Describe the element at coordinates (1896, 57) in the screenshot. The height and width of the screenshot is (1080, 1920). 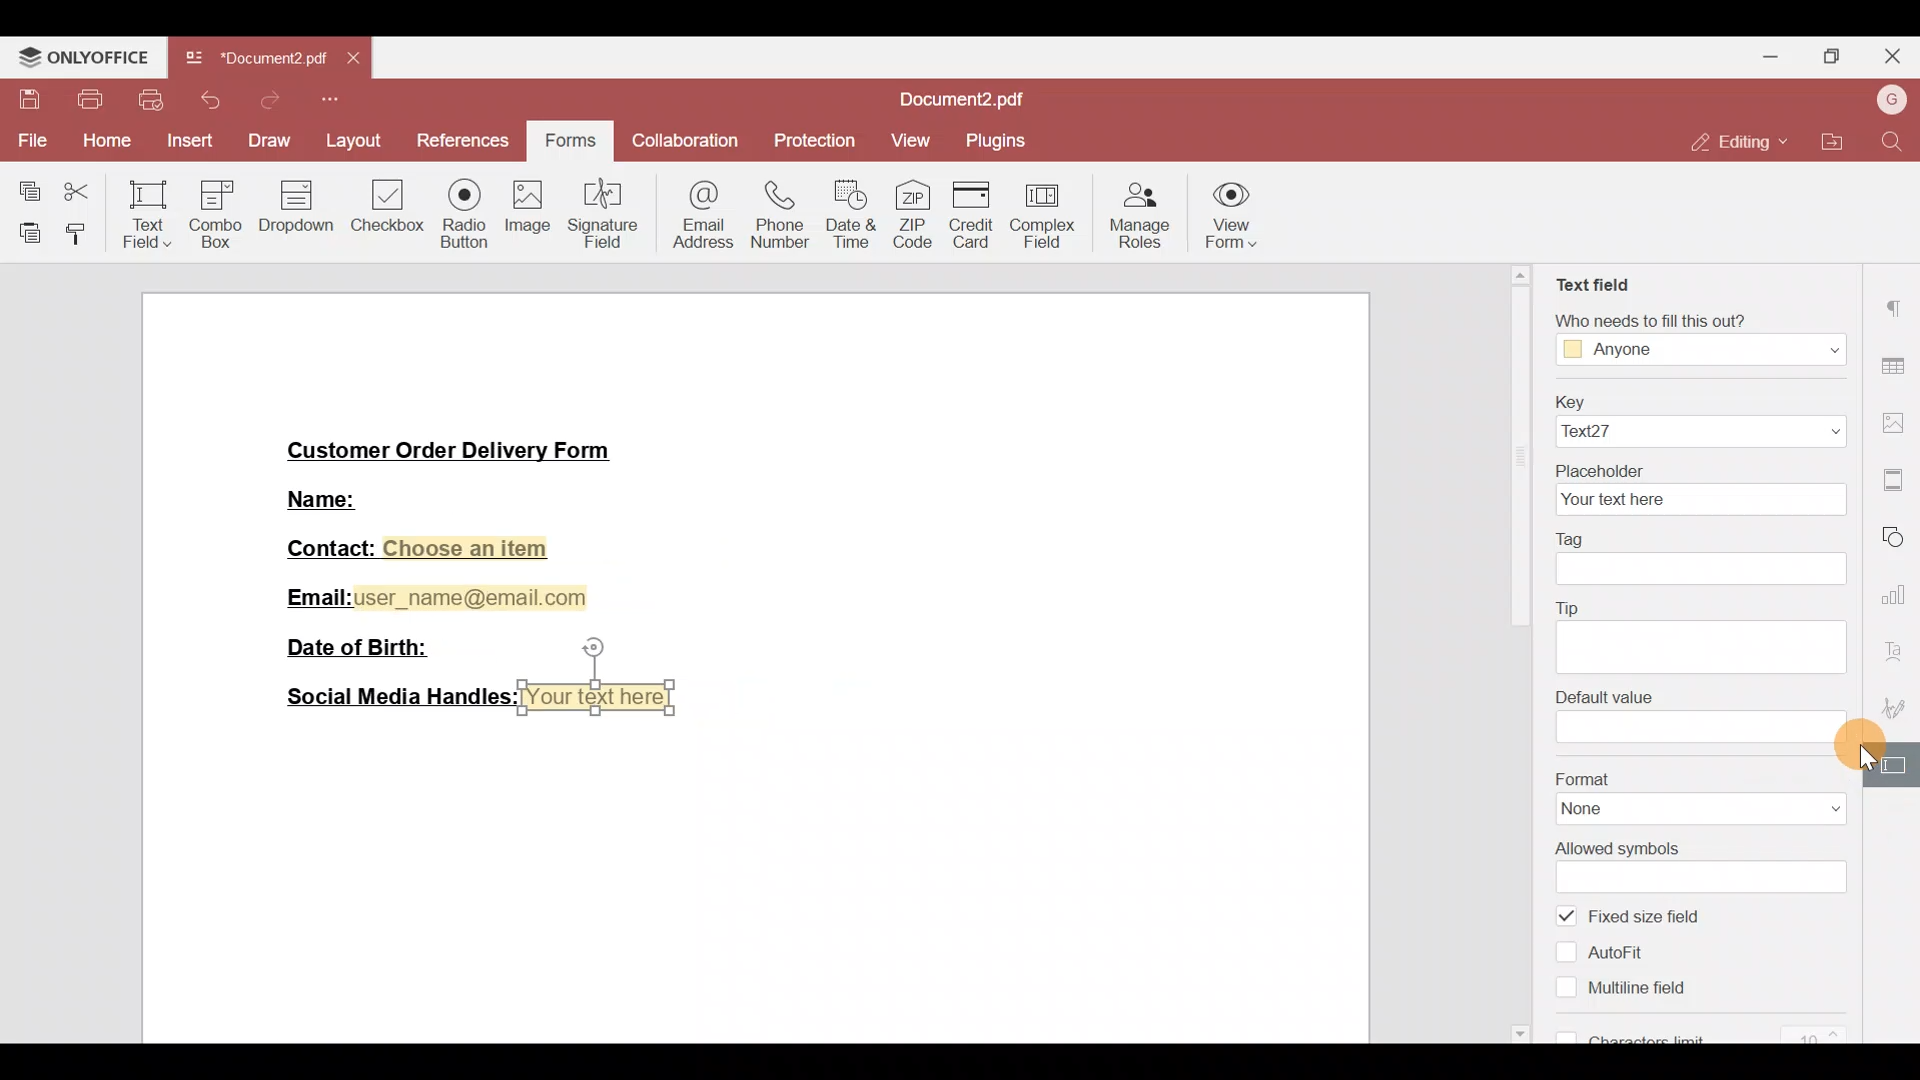
I see `Close` at that location.